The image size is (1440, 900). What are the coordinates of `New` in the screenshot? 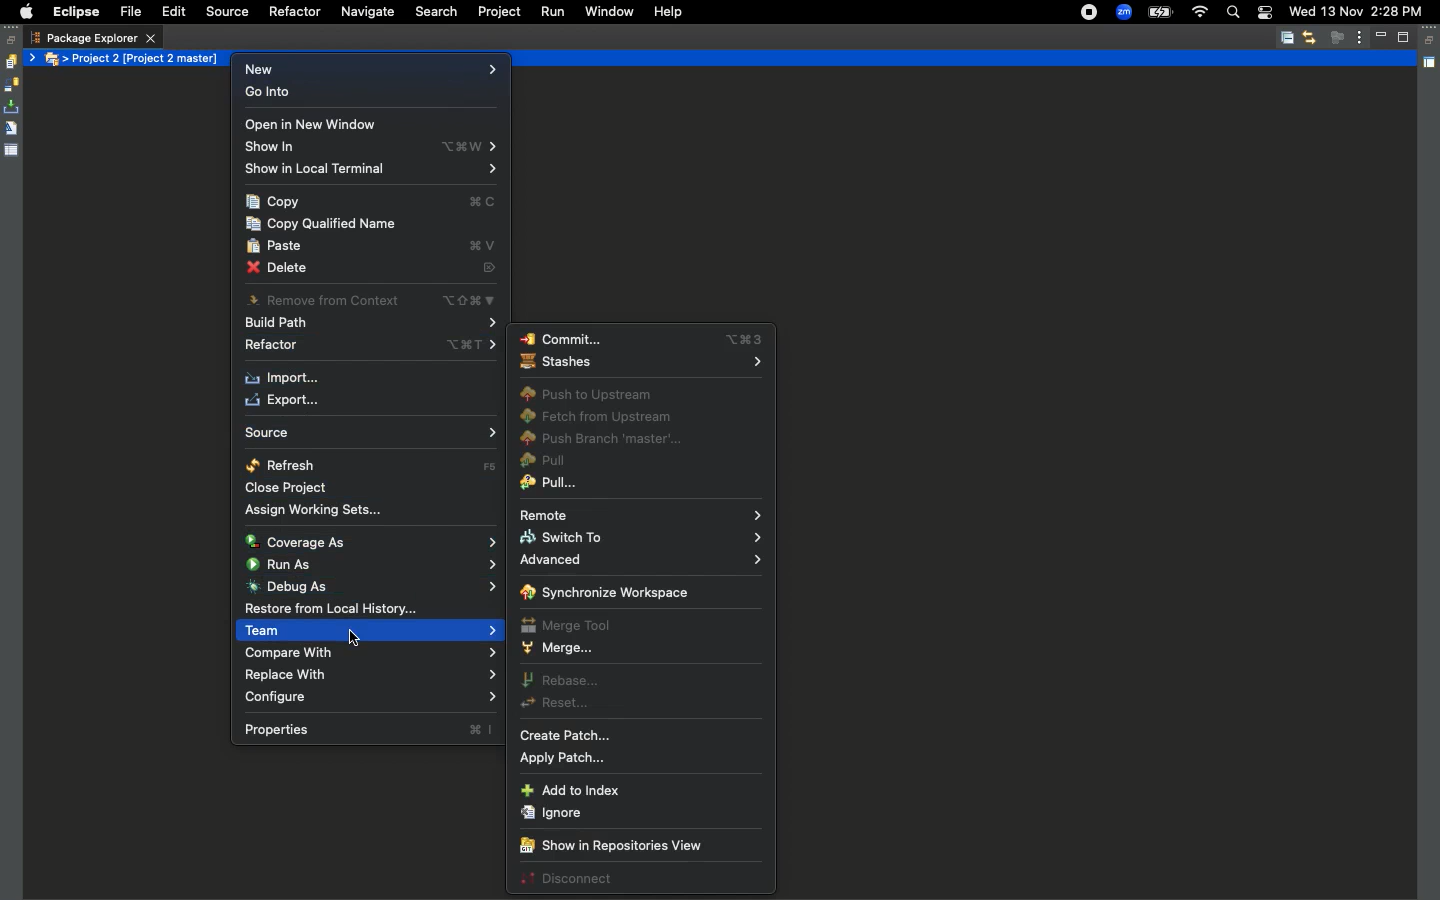 It's located at (370, 71).